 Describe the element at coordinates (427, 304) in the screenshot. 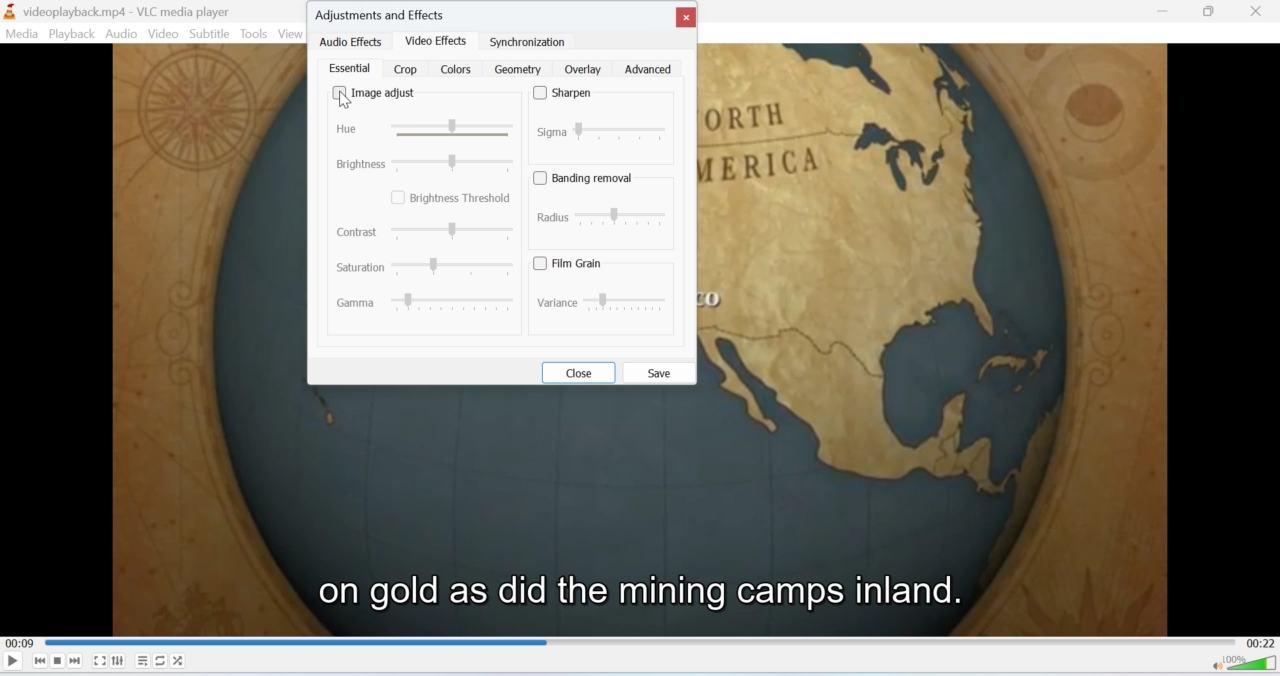

I see `Gamma` at that location.